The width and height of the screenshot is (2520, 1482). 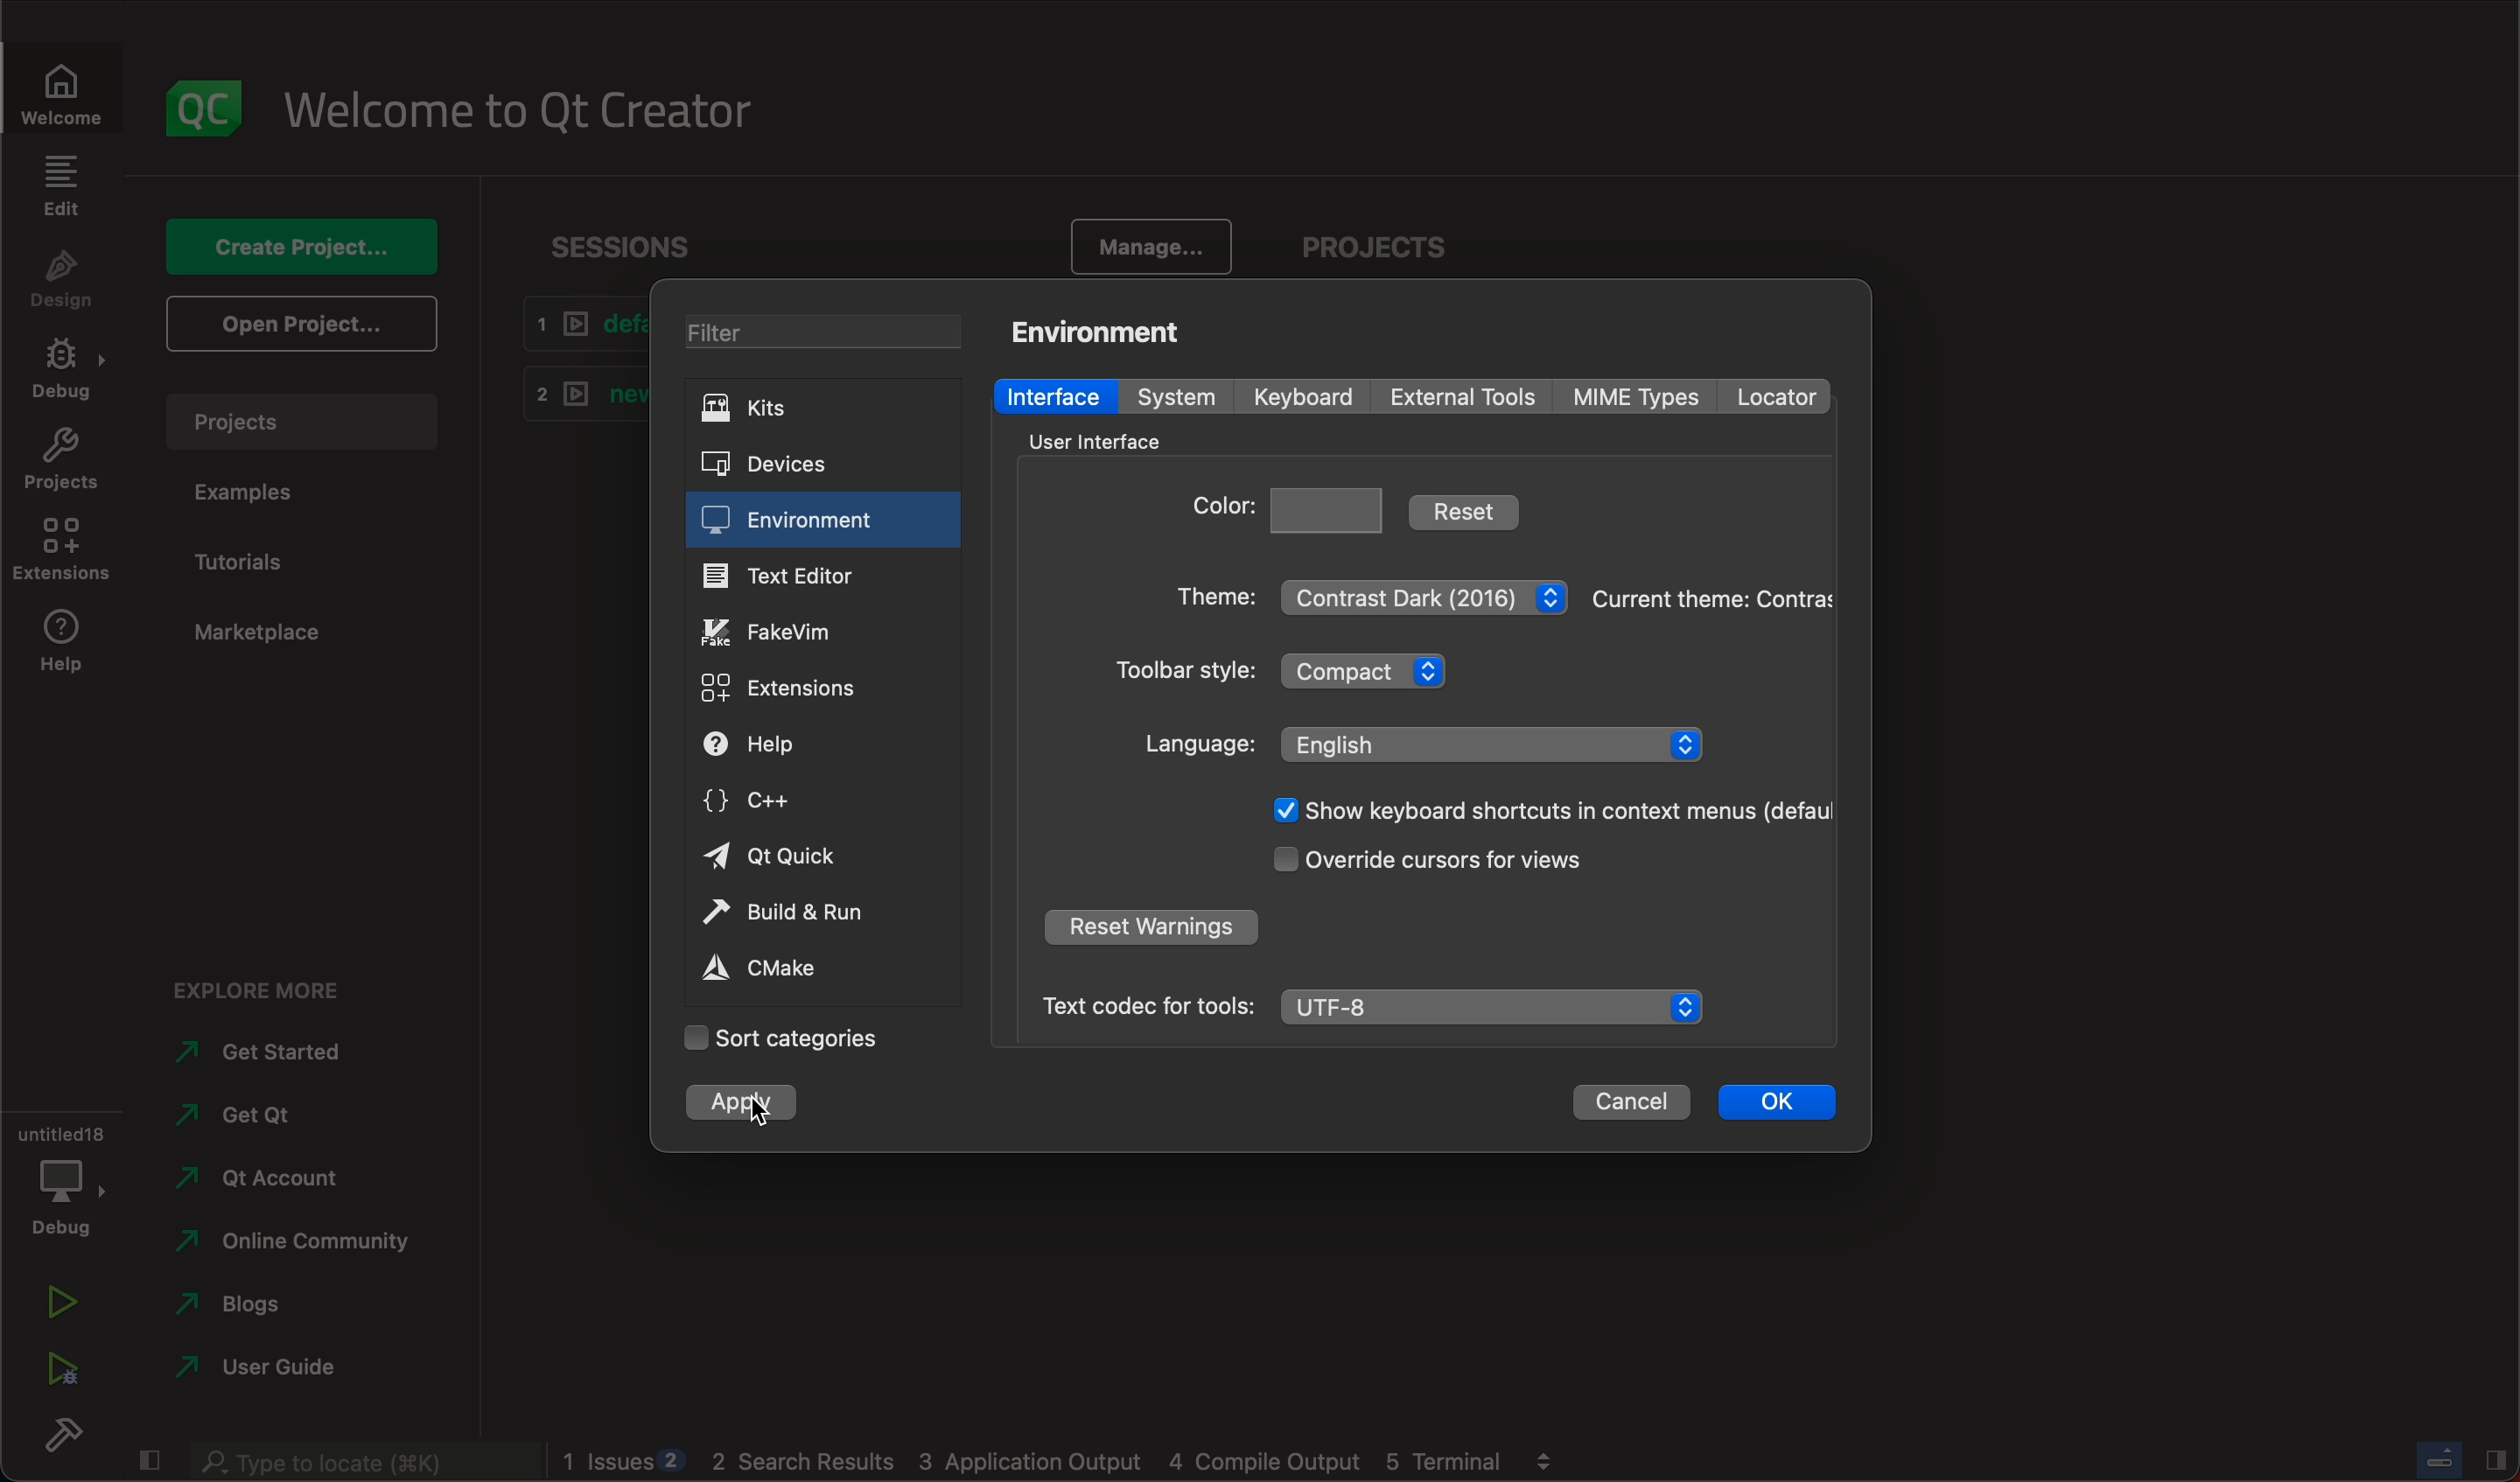 What do you see at coordinates (1424, 743) in the screenshot?
I see `language` at bounding box center [1424, 743].